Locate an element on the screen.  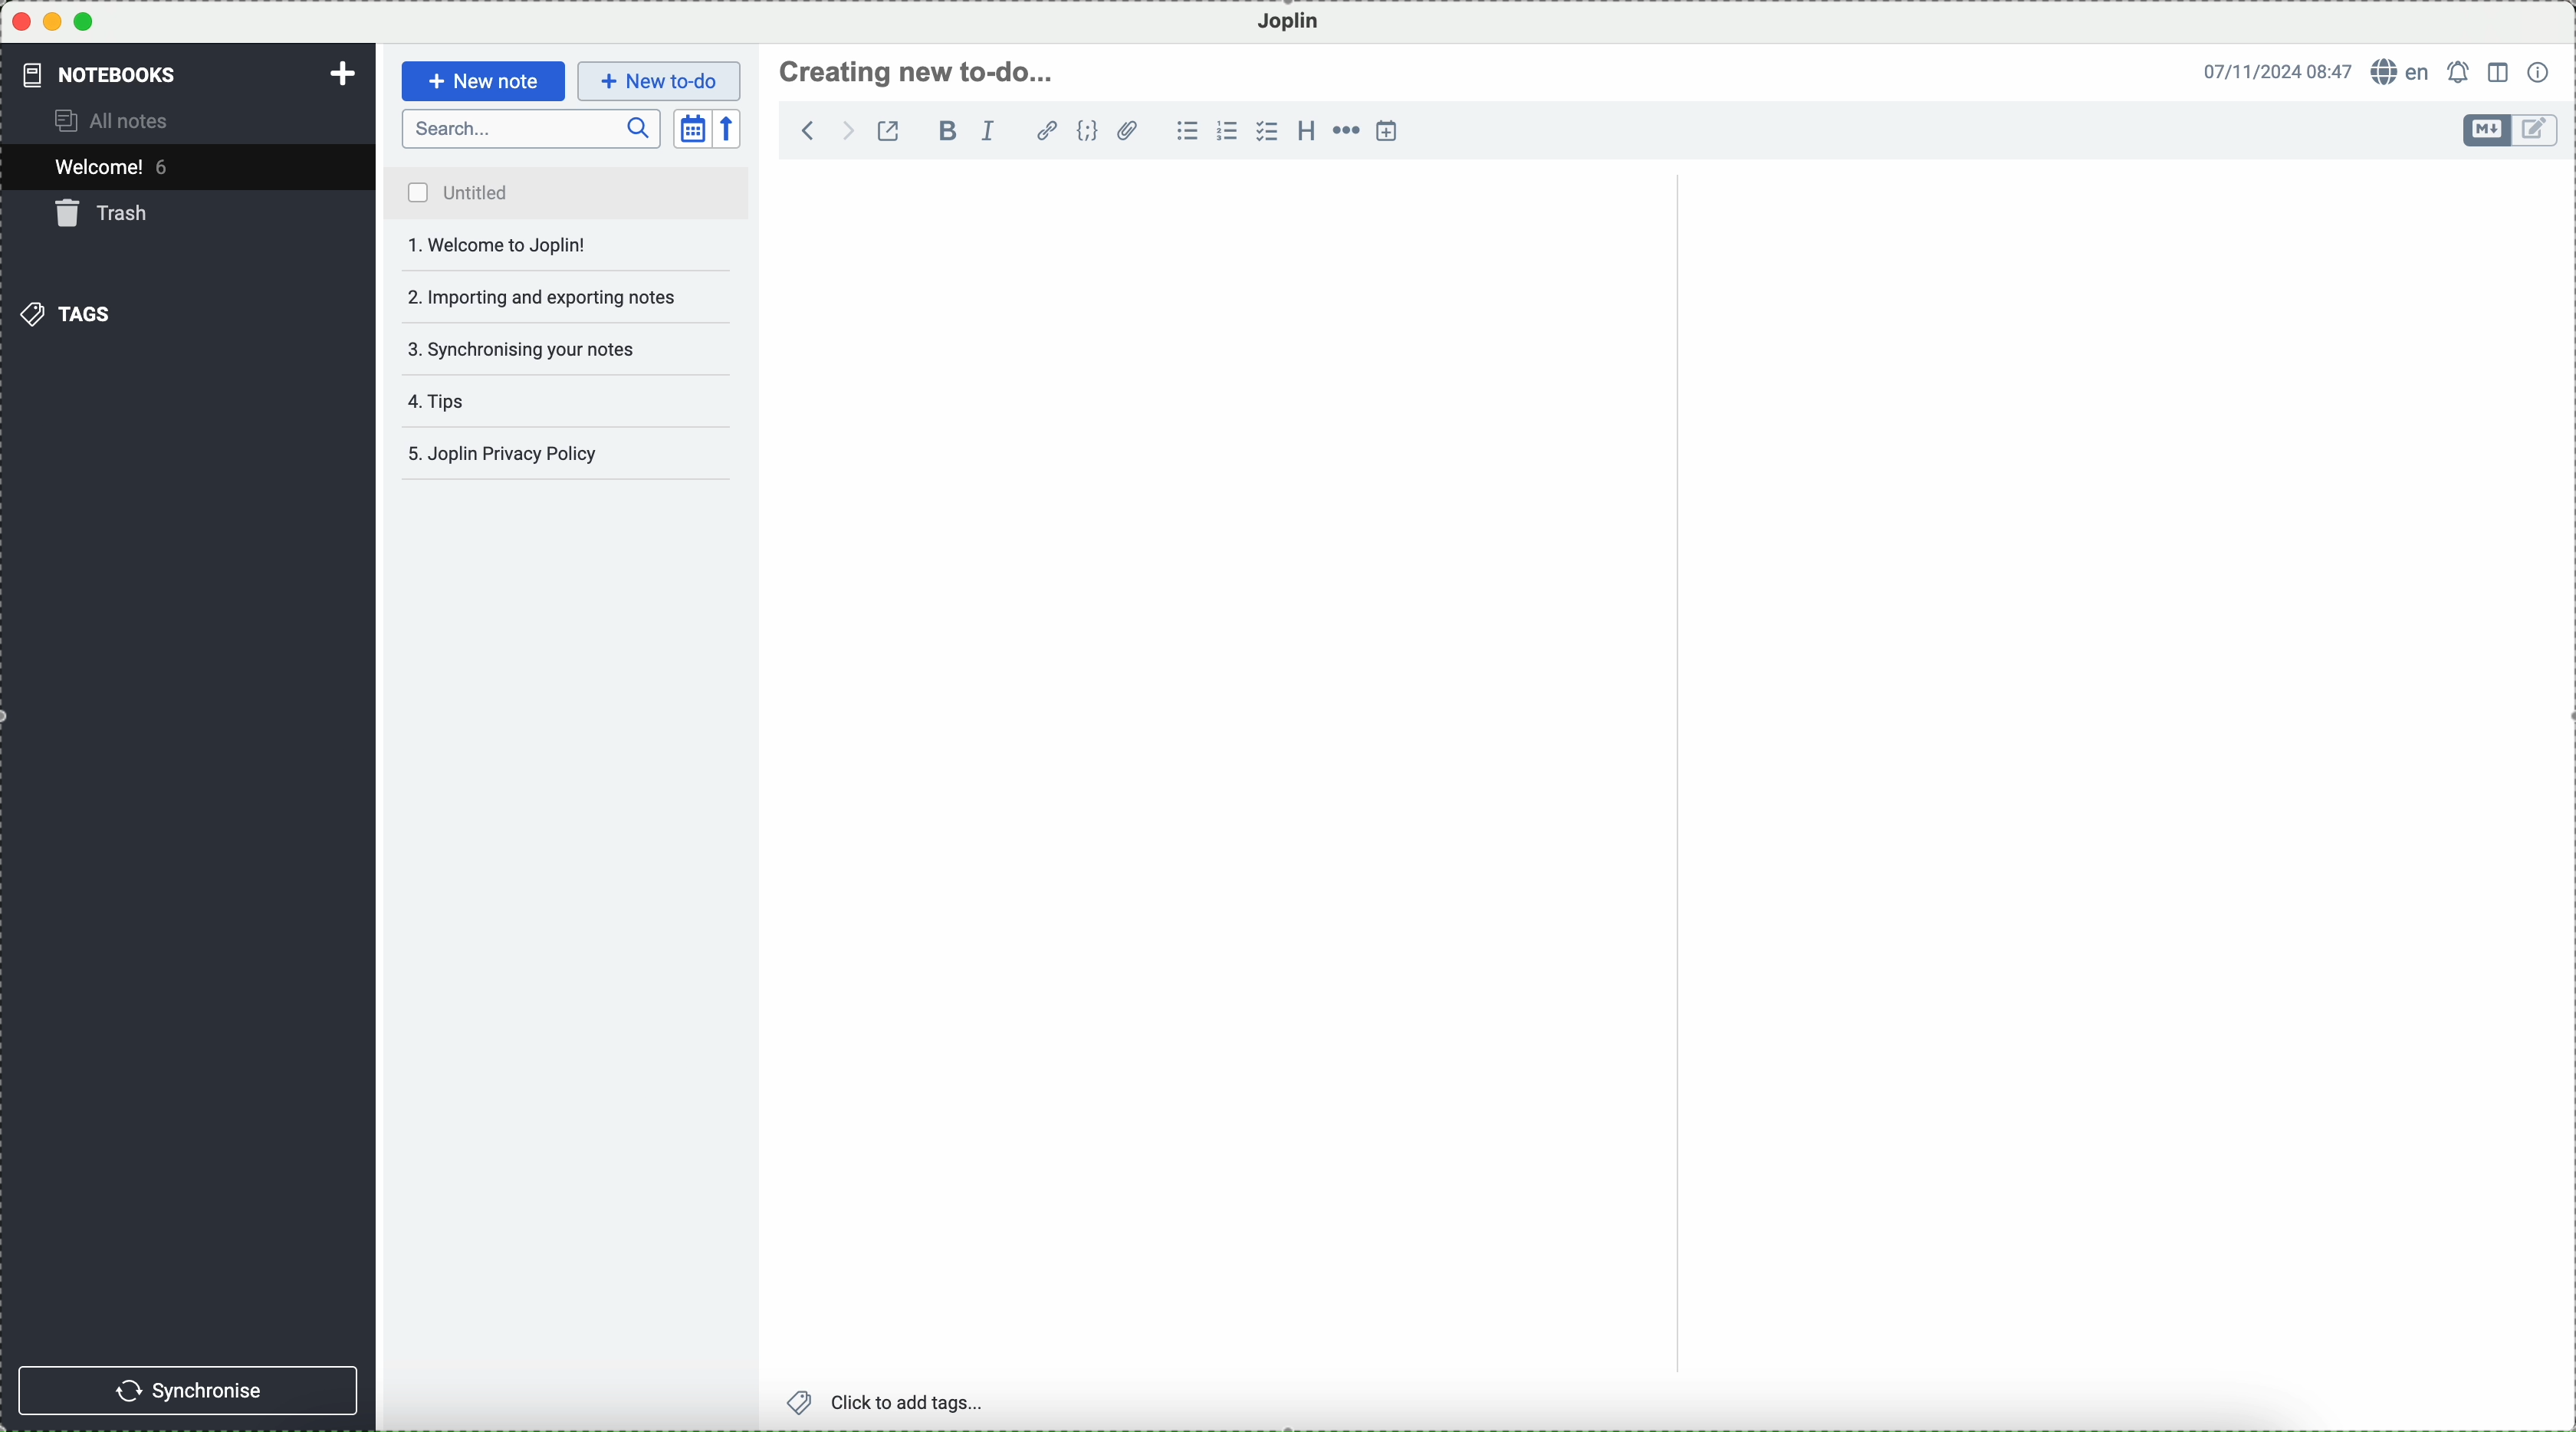
insert time is located at coordinates (1388, 130).